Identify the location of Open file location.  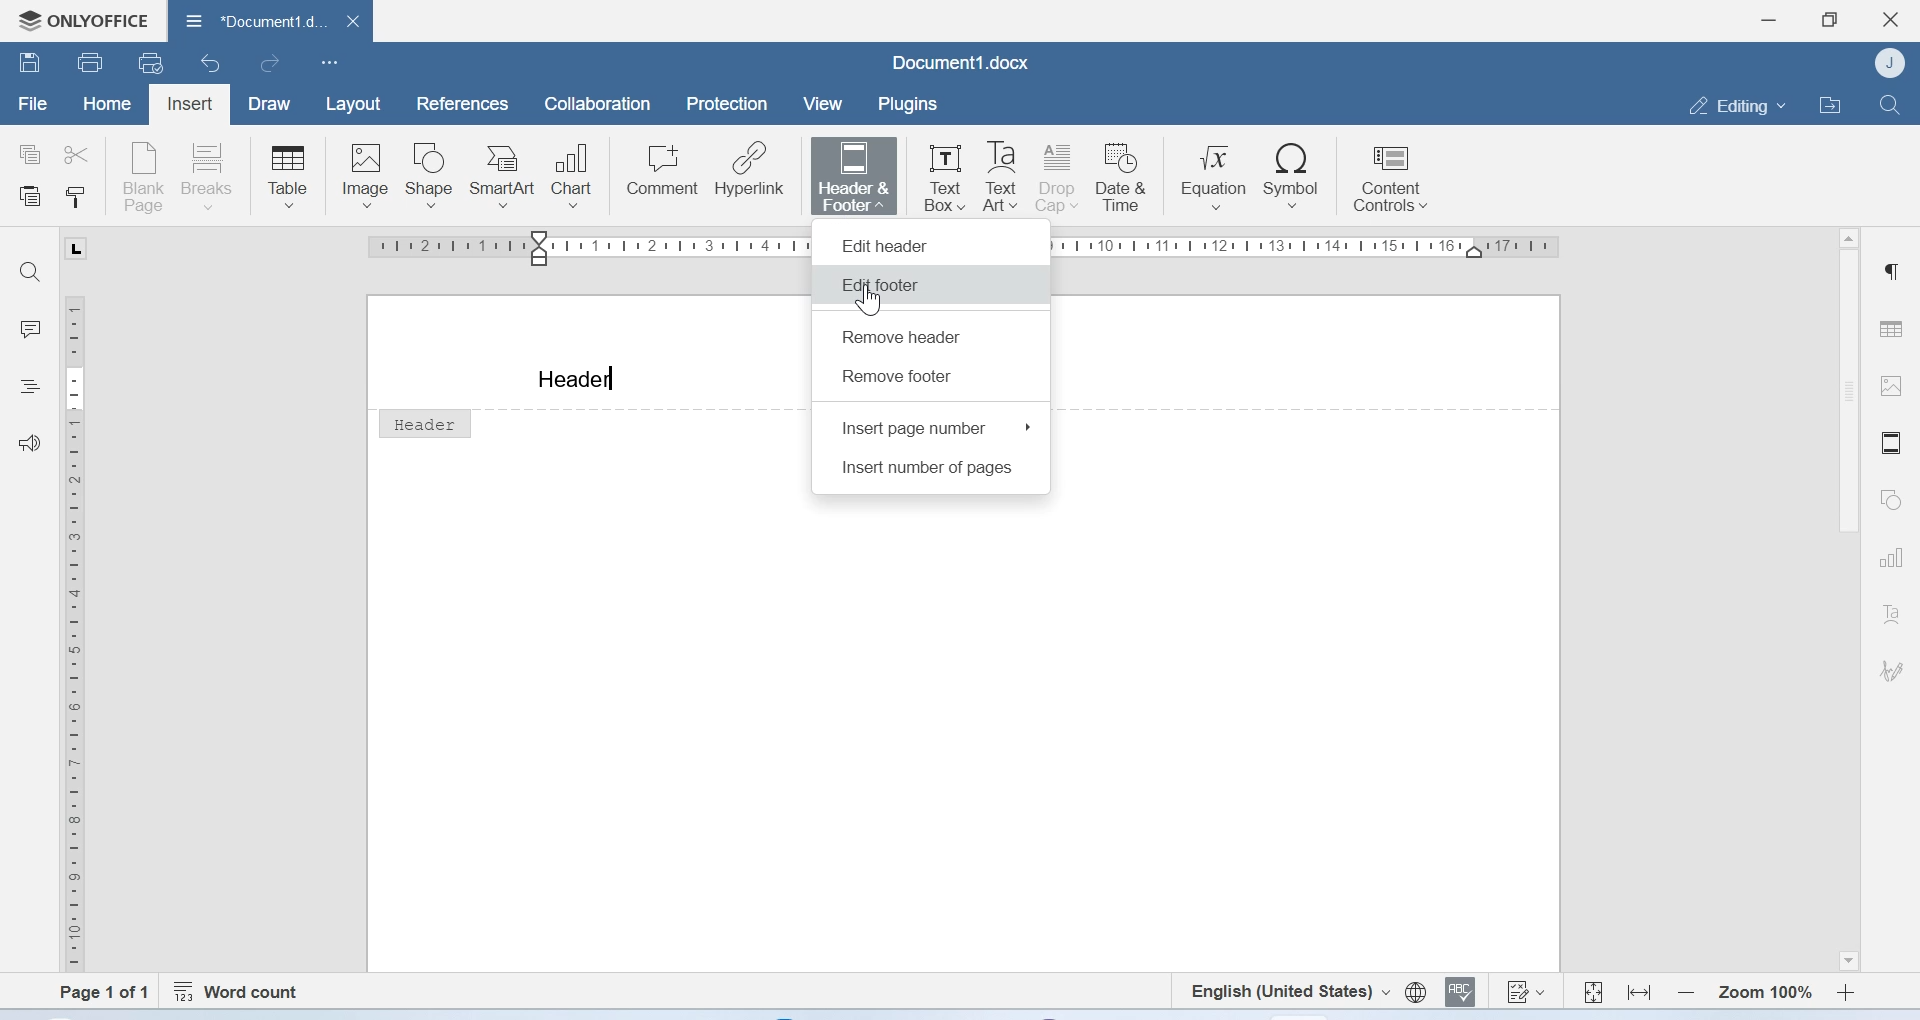
(1829, 103).